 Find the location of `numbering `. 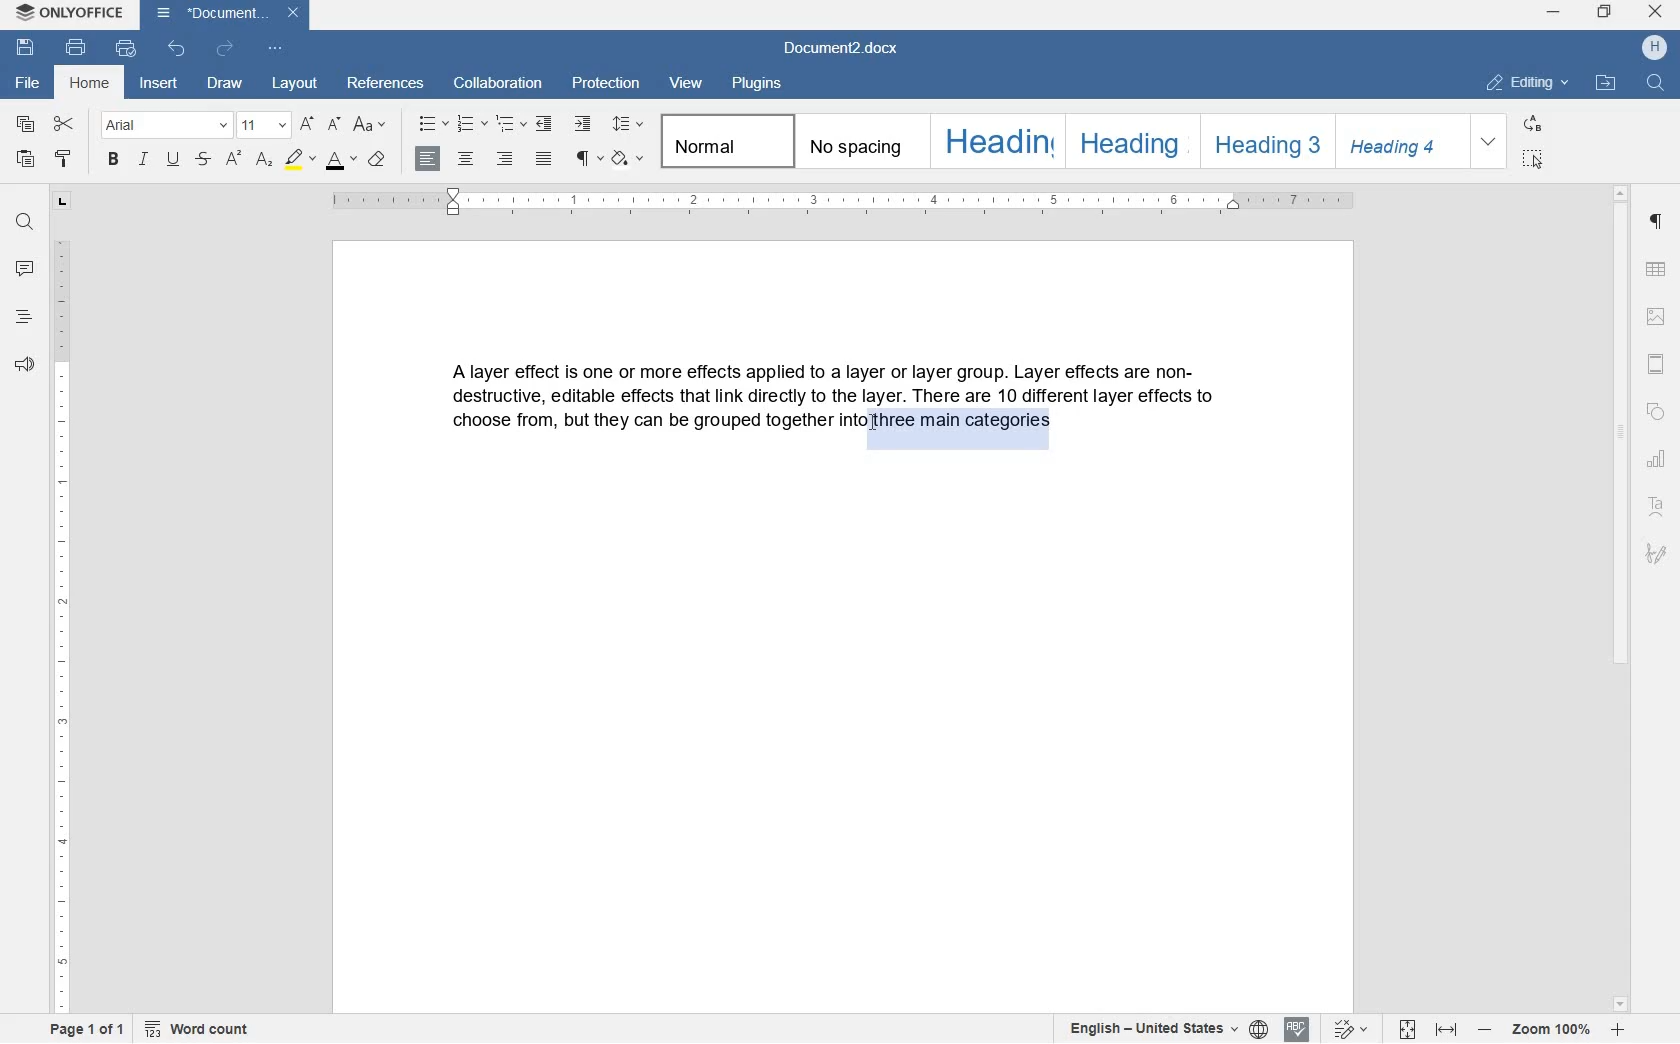

numbering  is located at coordinates (472, 124).